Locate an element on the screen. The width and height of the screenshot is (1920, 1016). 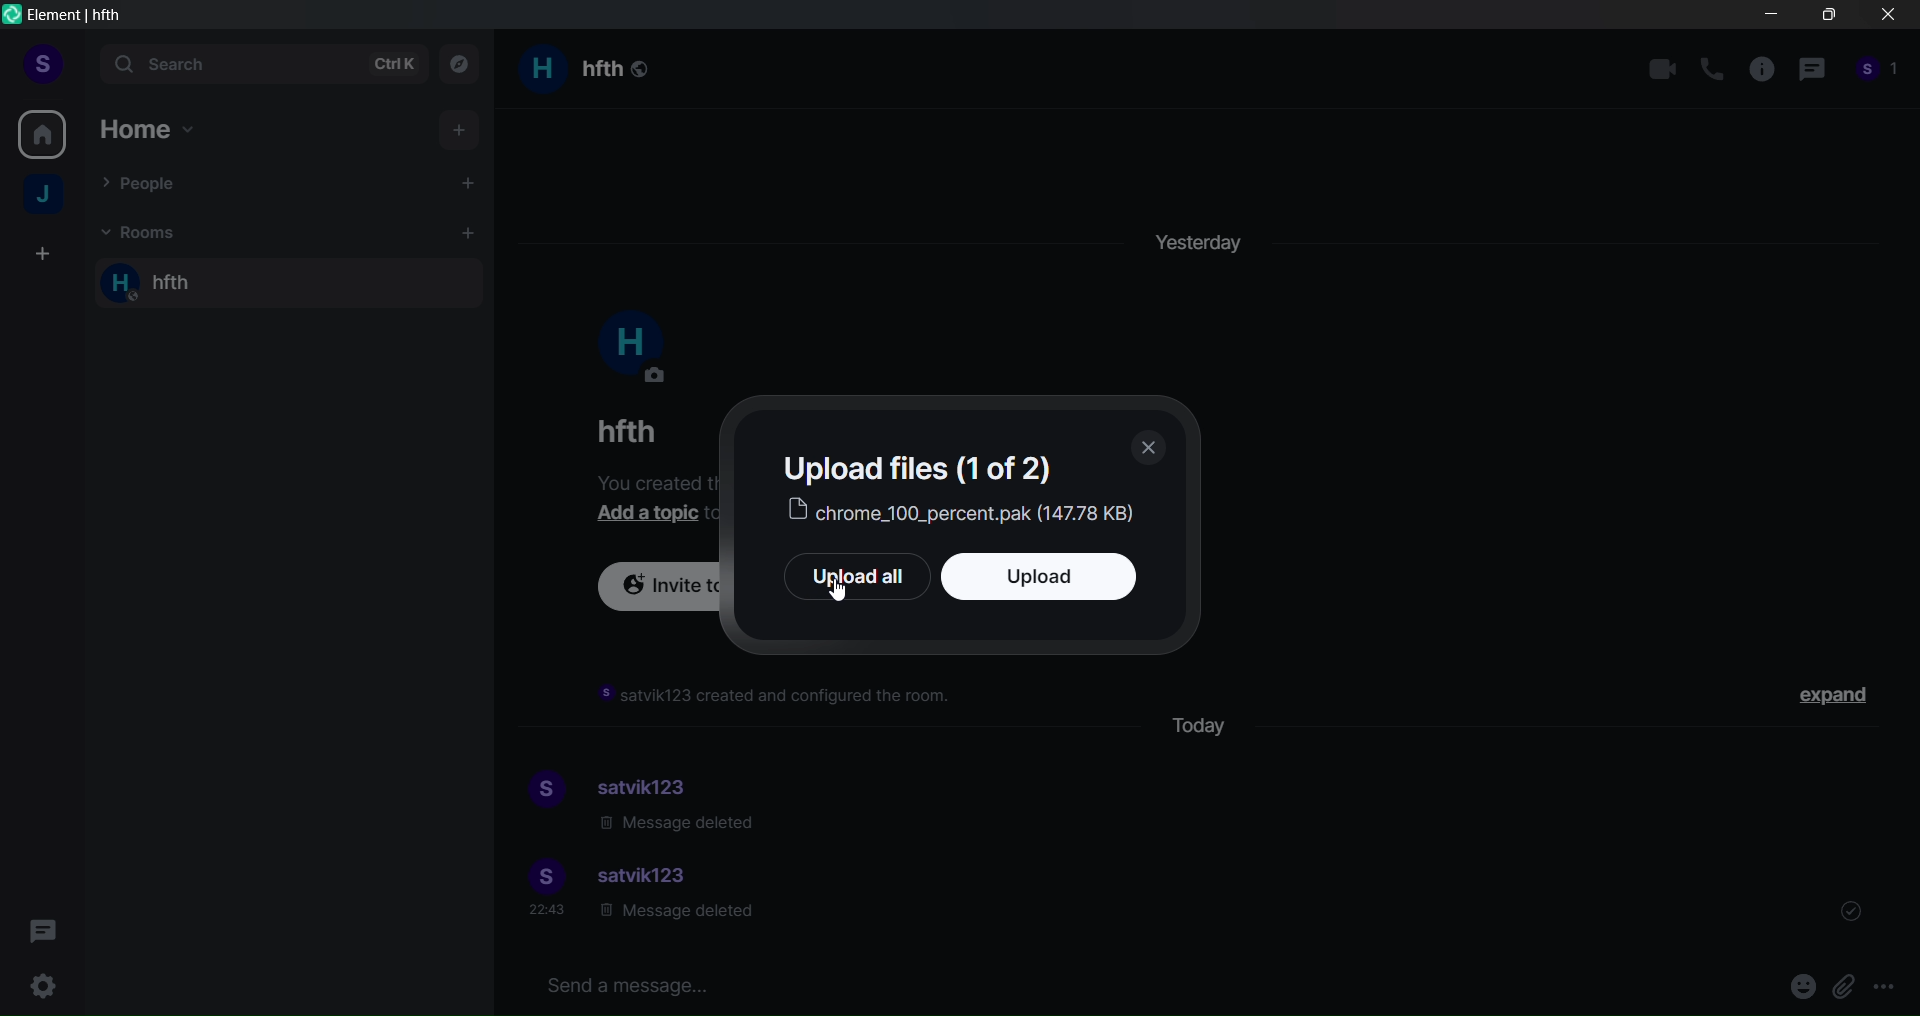
file name and size is located at coordinates (966, 513).